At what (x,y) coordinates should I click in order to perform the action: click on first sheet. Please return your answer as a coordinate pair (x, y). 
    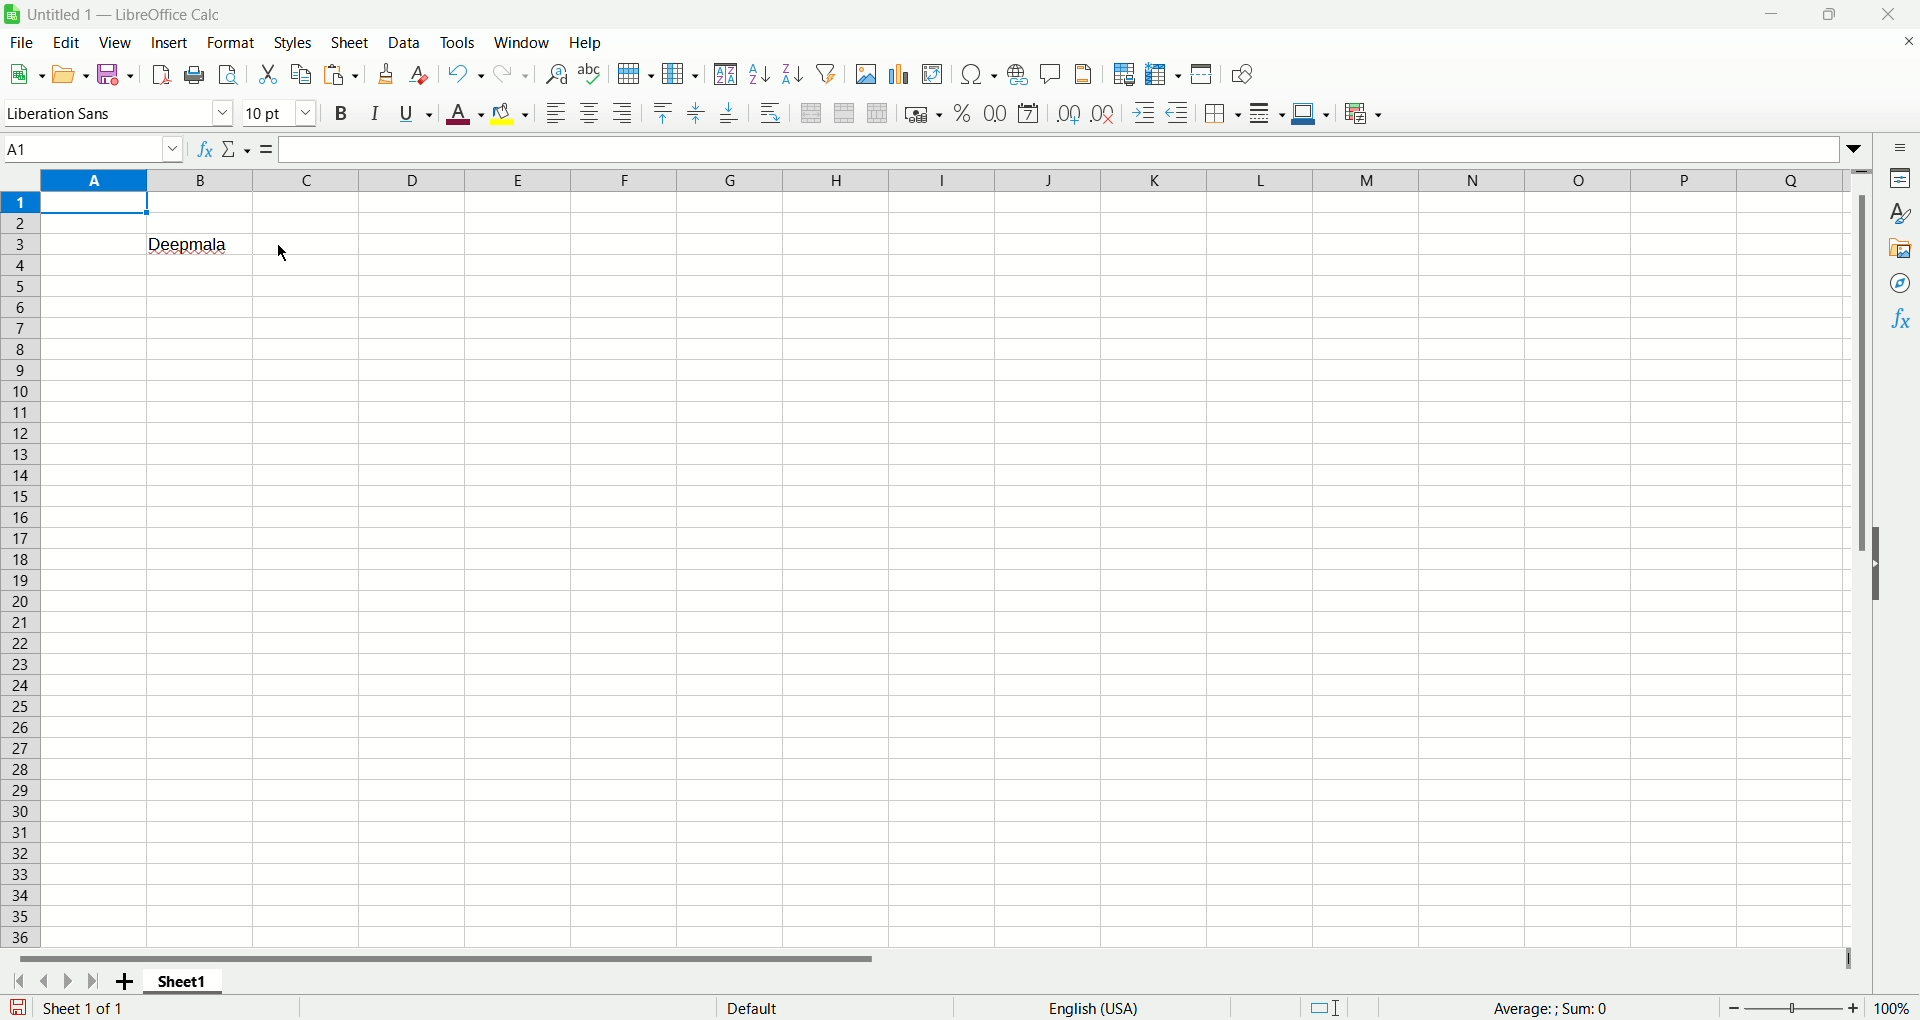
    Looking at the image, I should click on (17, 984).